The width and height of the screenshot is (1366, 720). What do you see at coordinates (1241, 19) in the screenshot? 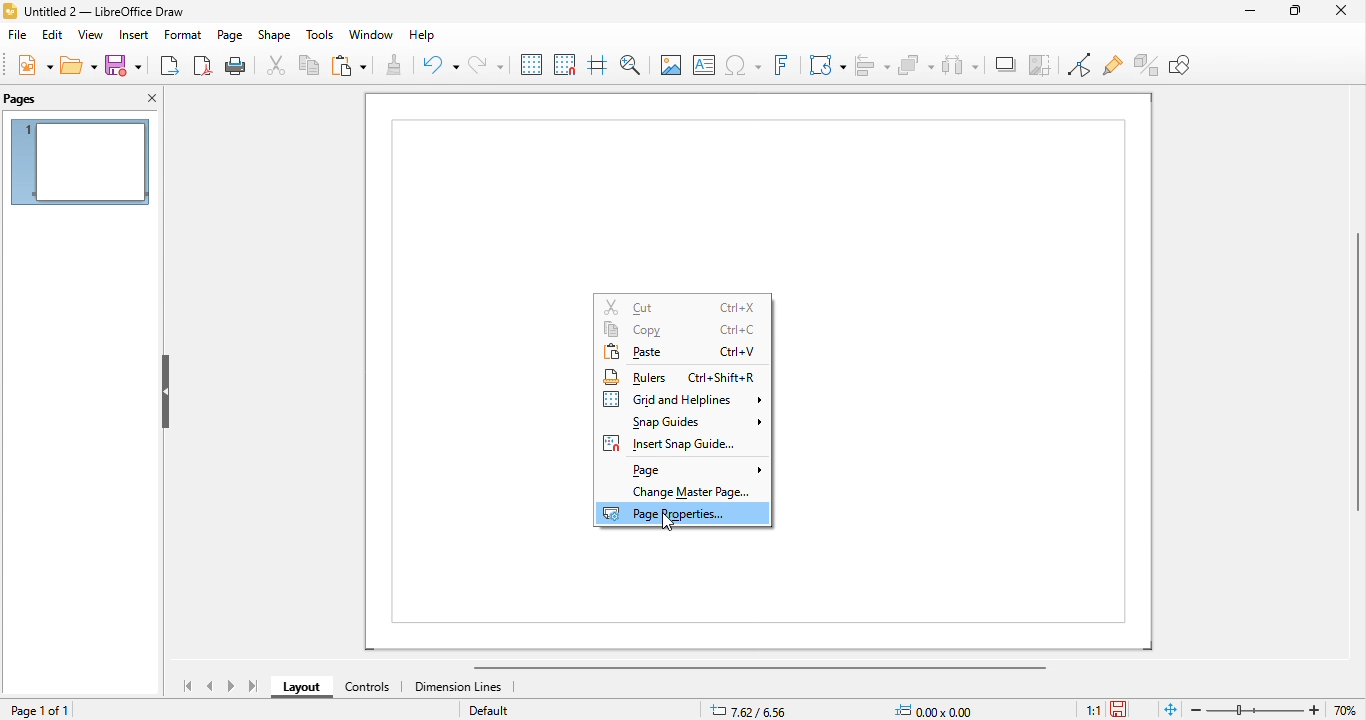
I see `minimize` at bounding box center [1241, 19].